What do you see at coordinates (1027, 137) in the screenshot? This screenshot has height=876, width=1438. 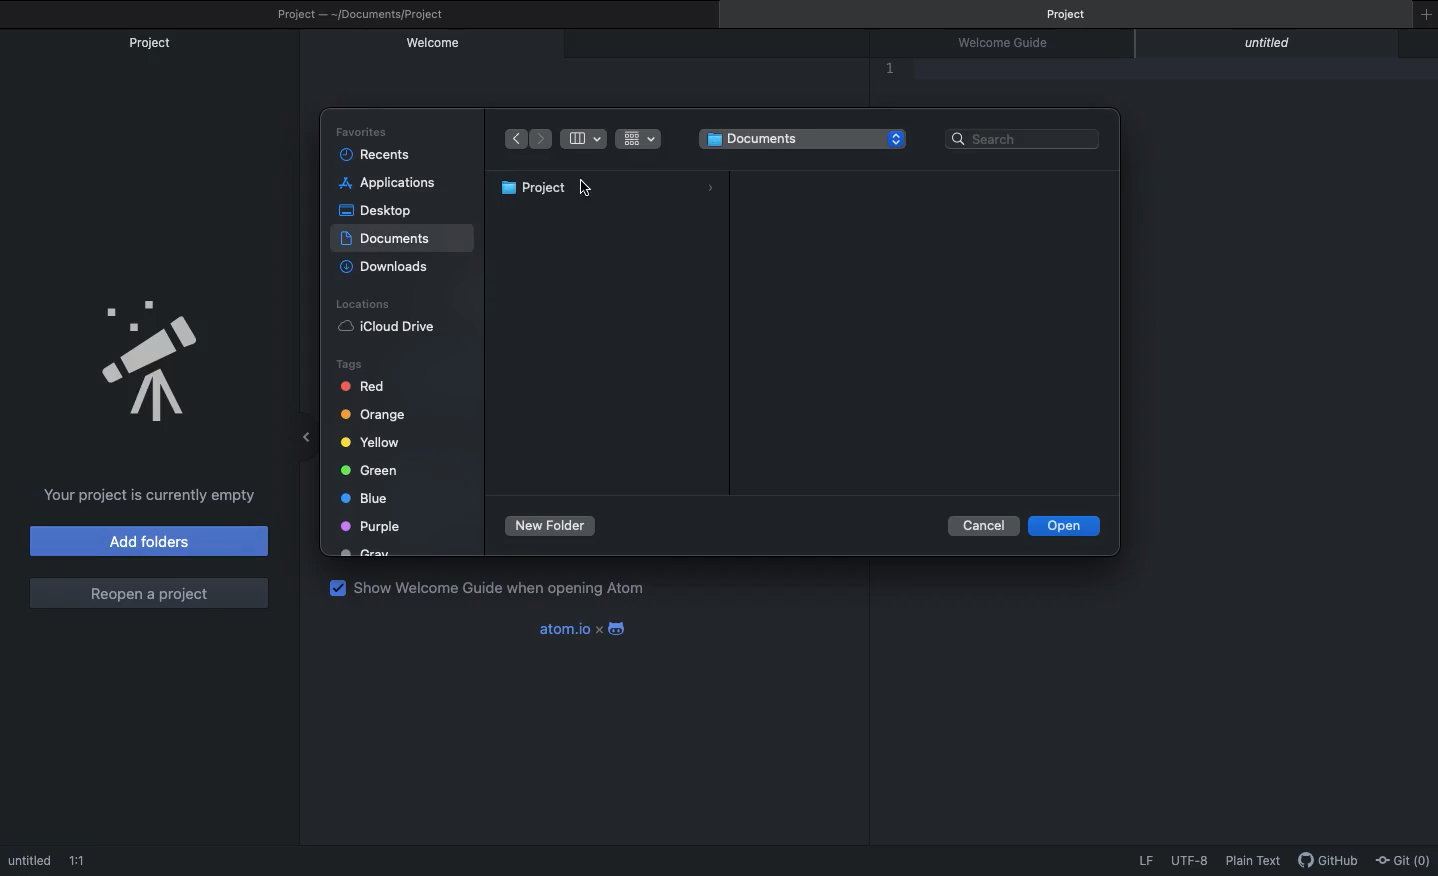 I see `Search` at bounding box center [1027, 137].